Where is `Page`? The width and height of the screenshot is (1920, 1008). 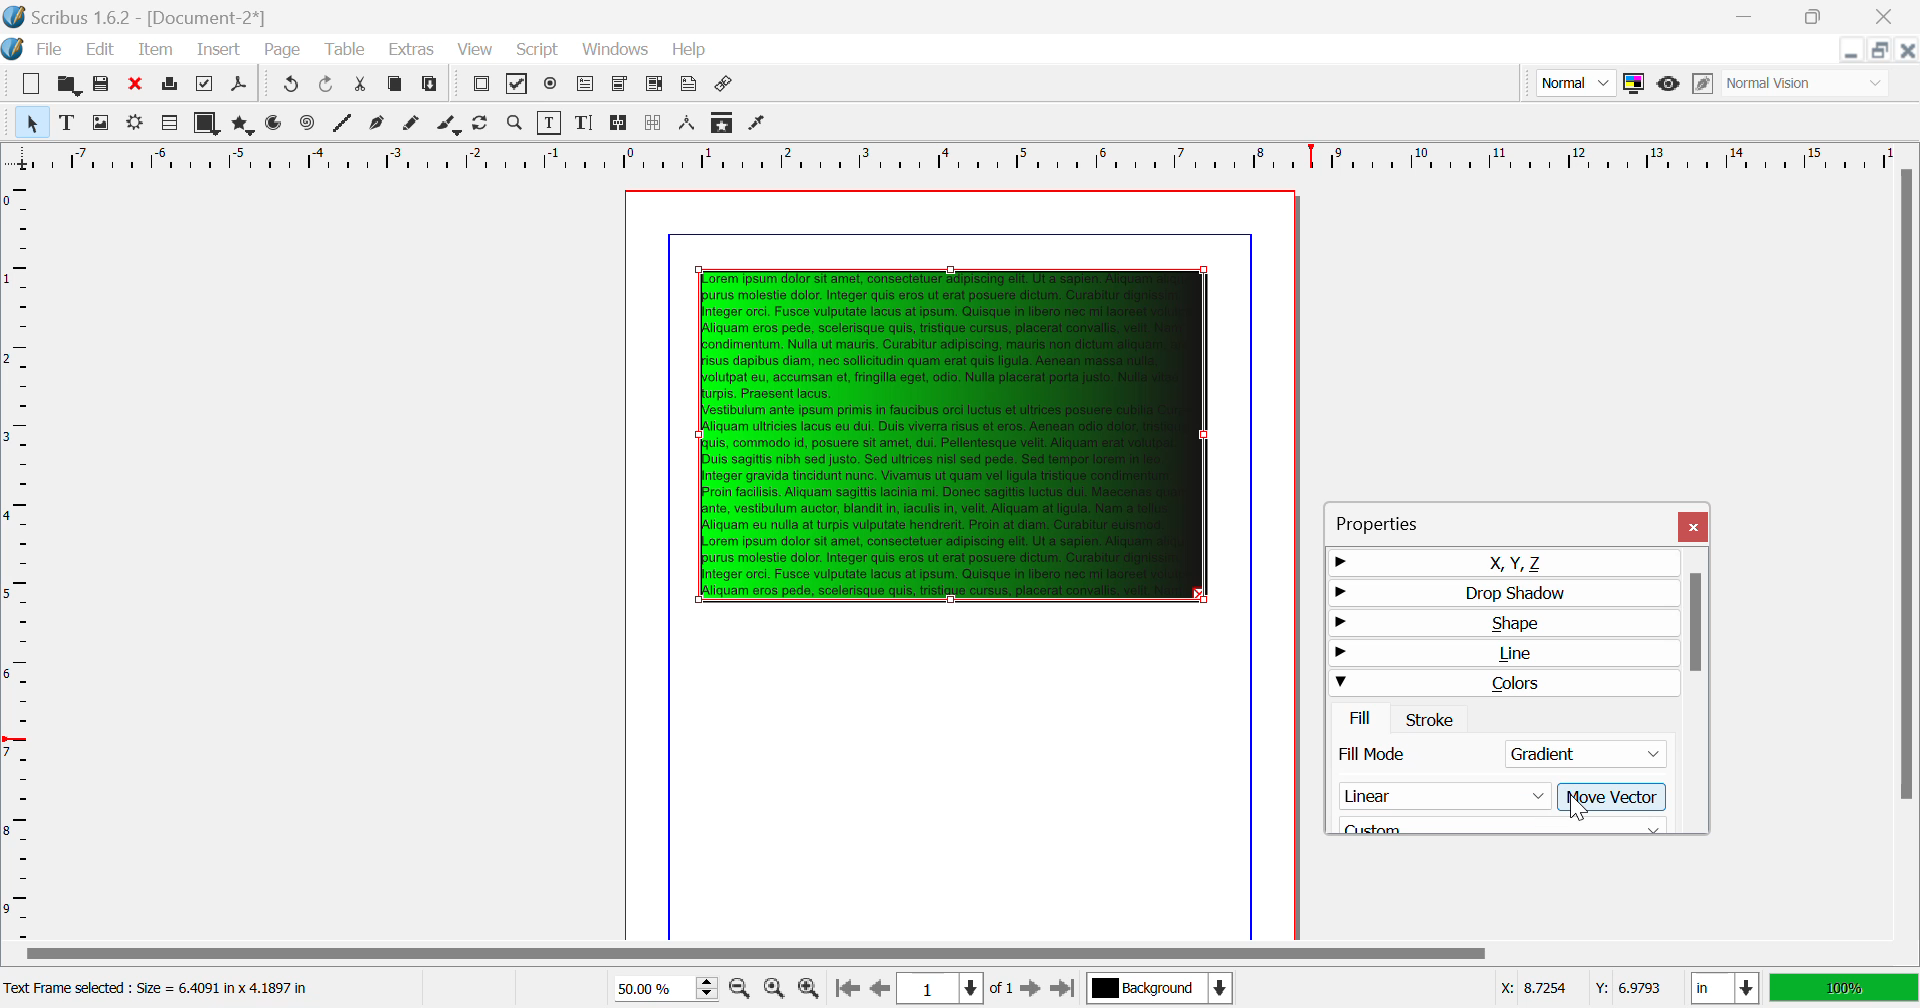 Page is located at coordinates (281, 51).